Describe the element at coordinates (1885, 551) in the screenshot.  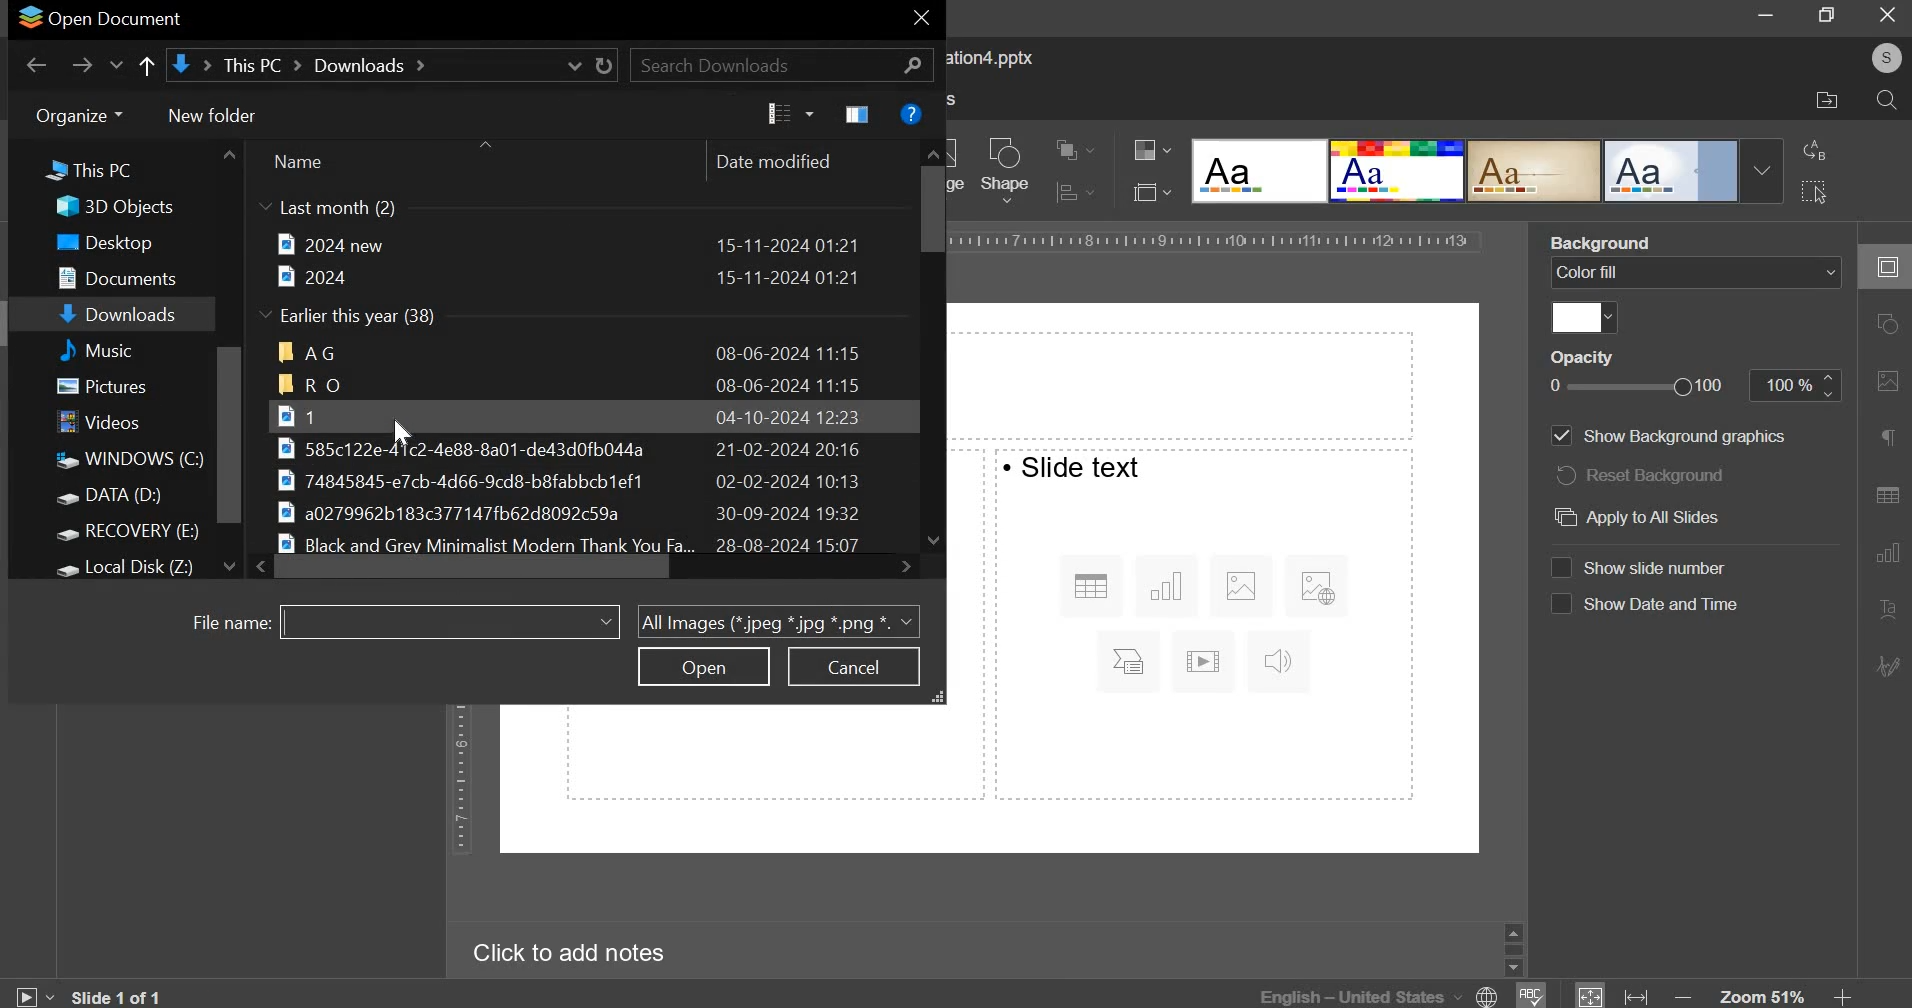
I see `graph setting` at that location.